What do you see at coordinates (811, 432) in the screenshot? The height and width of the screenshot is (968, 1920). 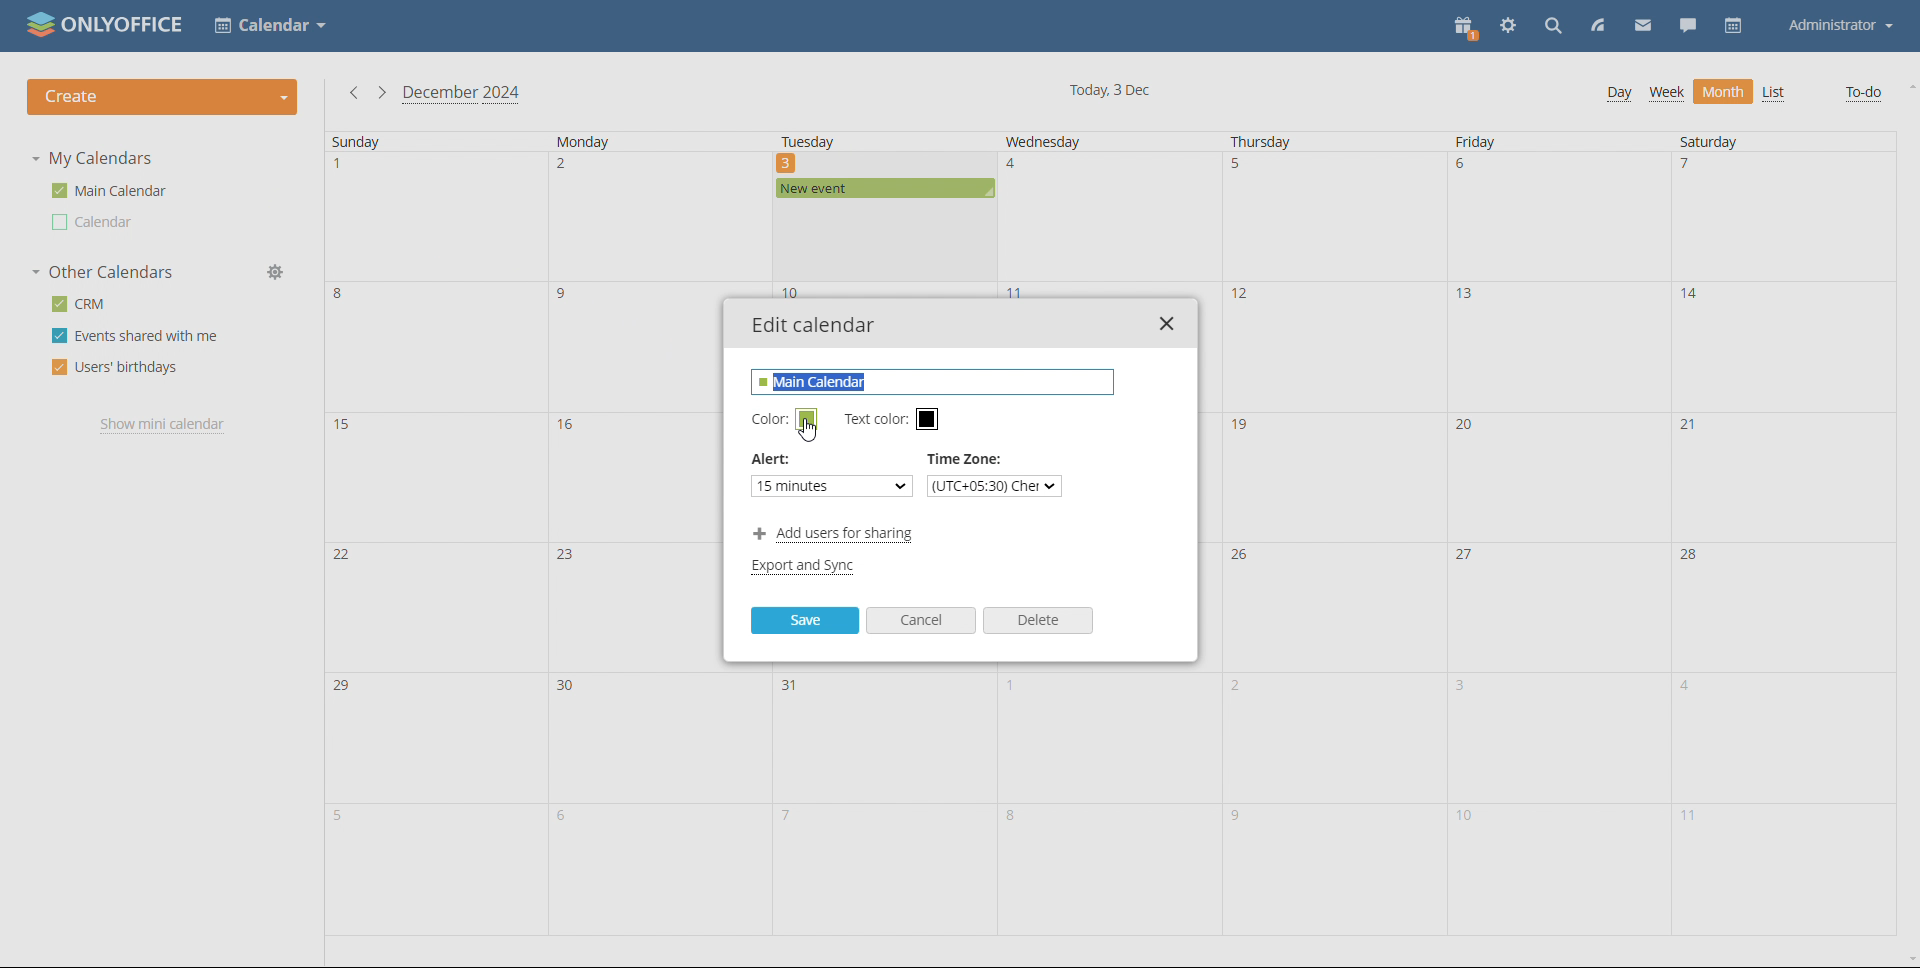 I see `cursor` at bounding box center [811, 432].